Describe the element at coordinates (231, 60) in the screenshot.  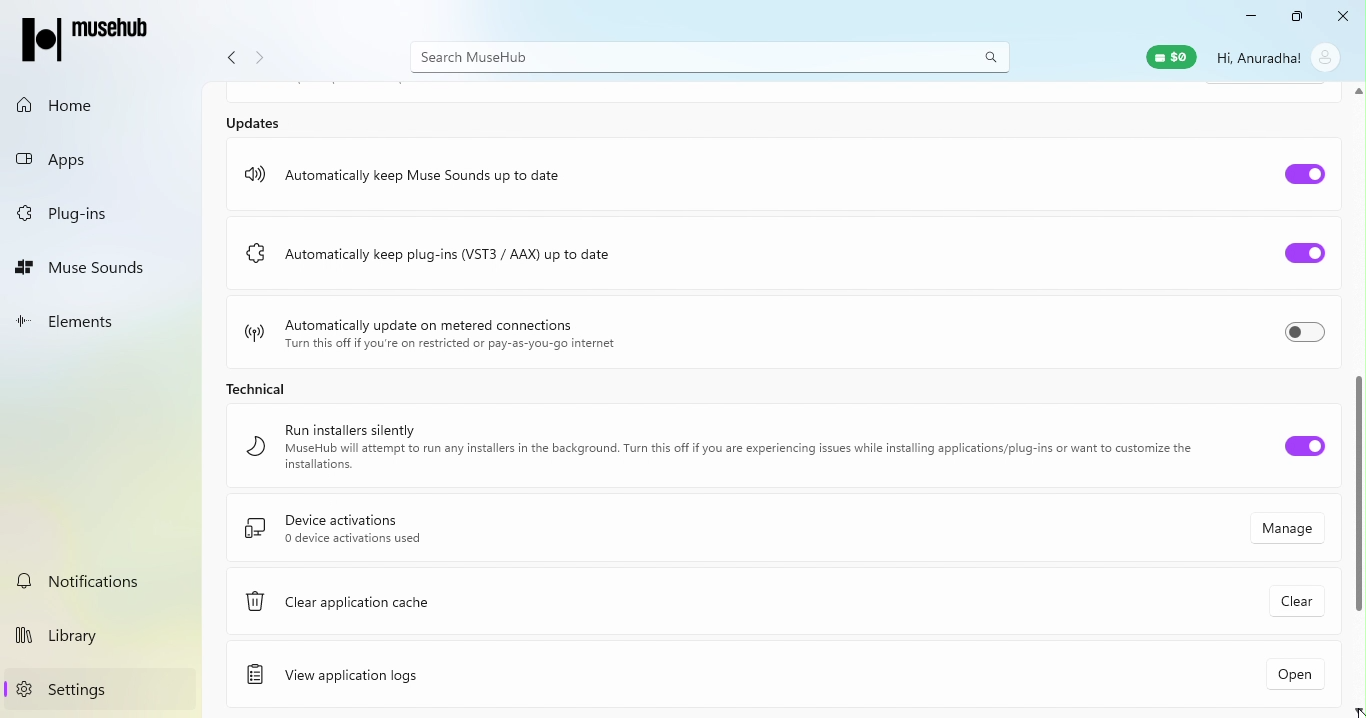
I see `Navigate back` at that location.